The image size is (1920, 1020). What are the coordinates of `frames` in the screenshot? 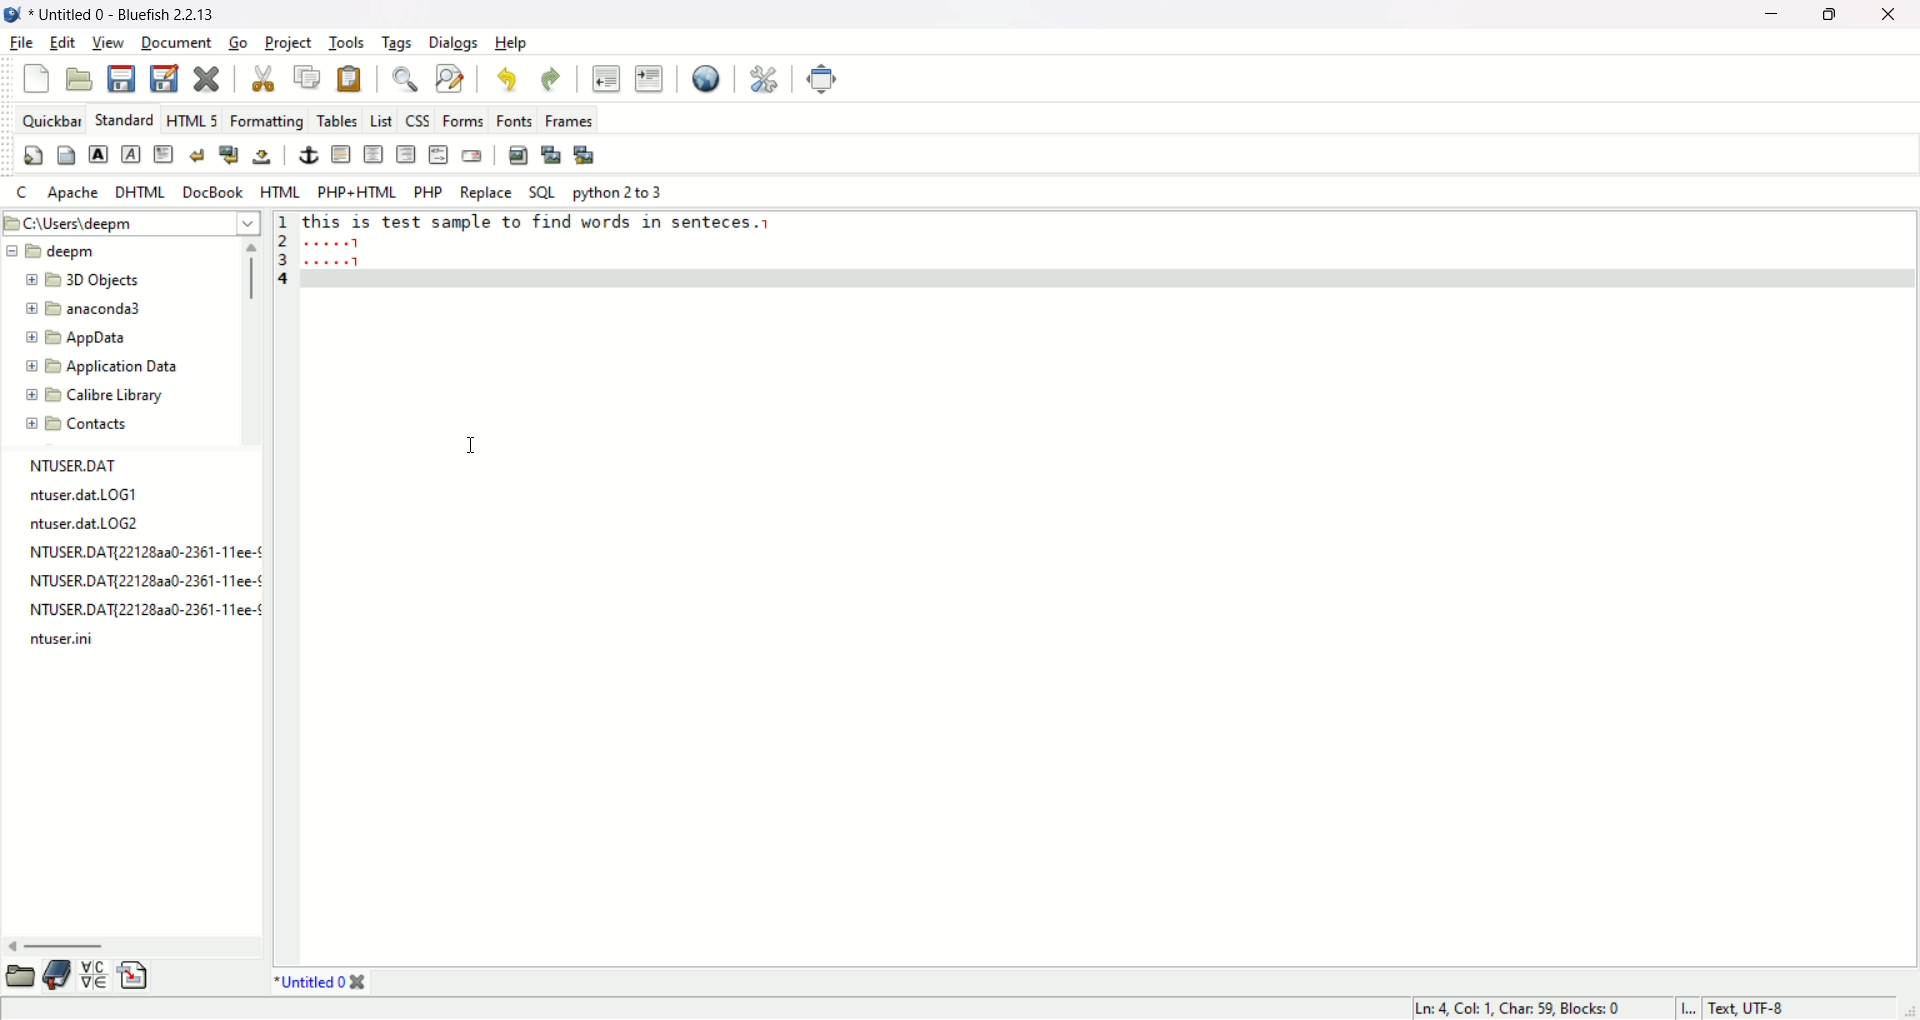 It's located at (570, 117).